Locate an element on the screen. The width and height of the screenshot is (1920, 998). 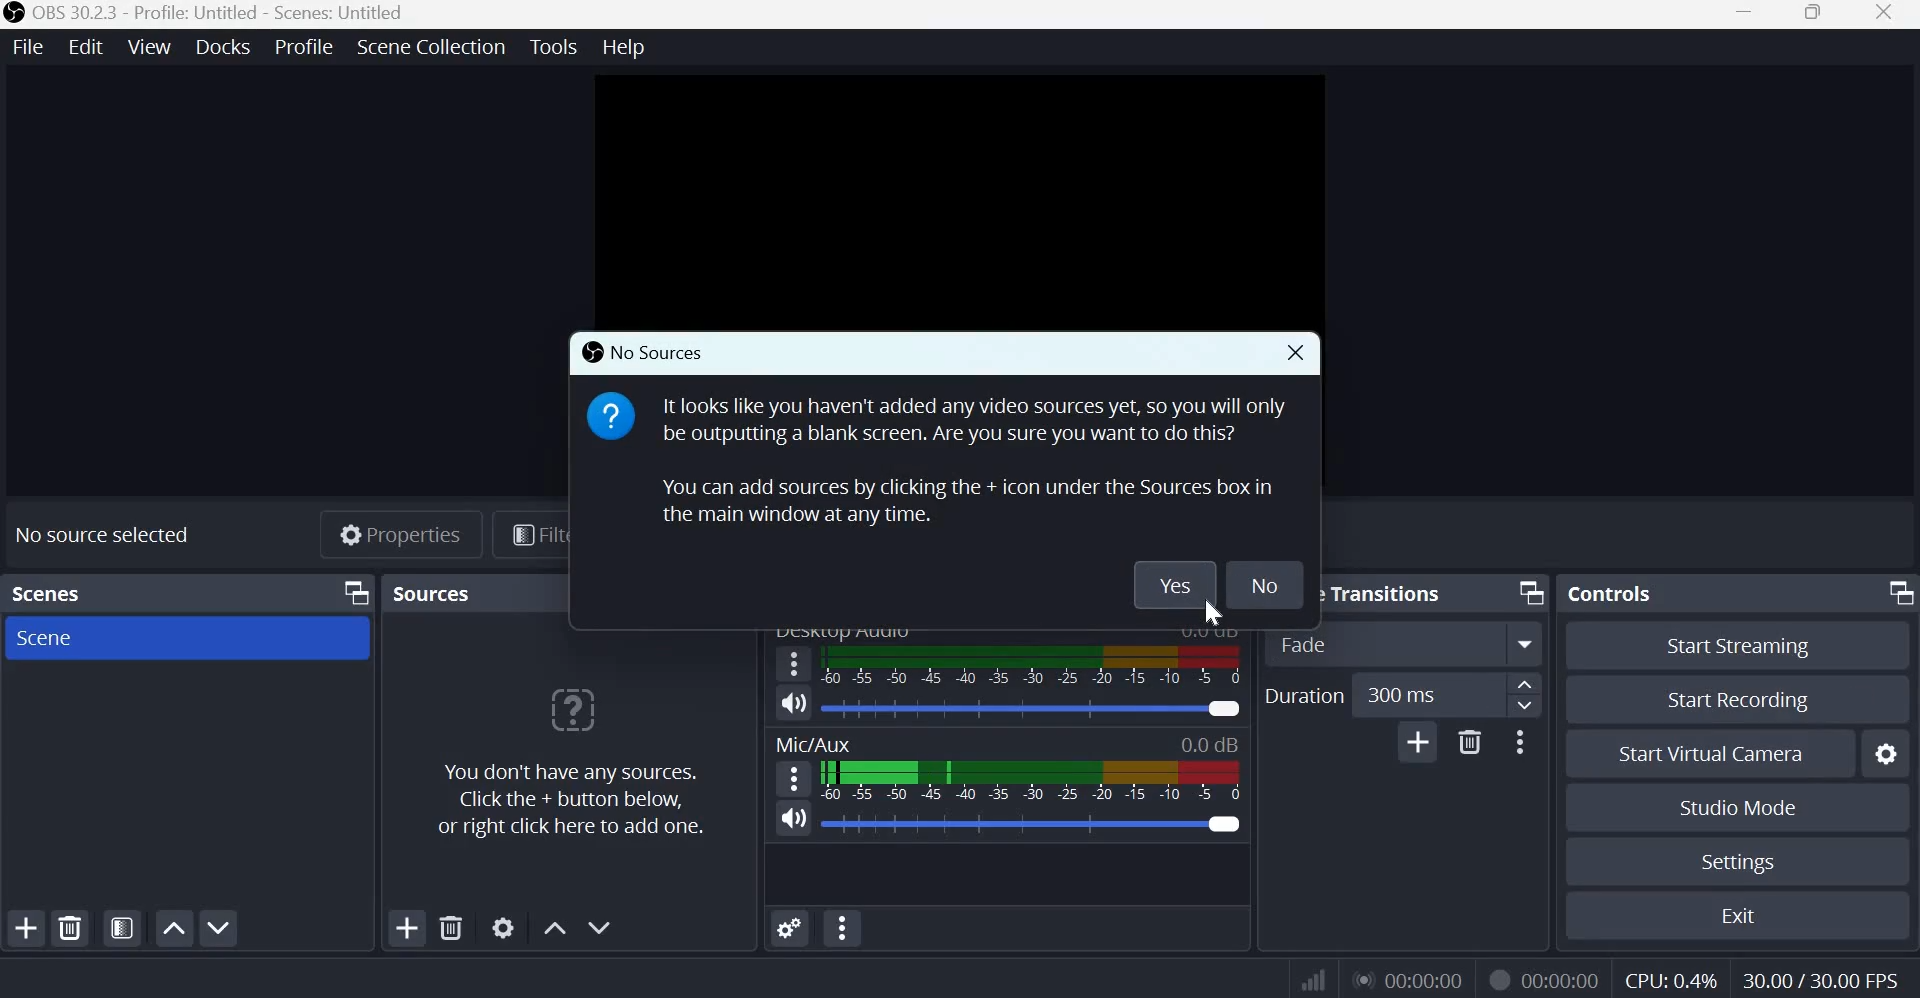
Scene Collection is located at coordinates (434, 48).